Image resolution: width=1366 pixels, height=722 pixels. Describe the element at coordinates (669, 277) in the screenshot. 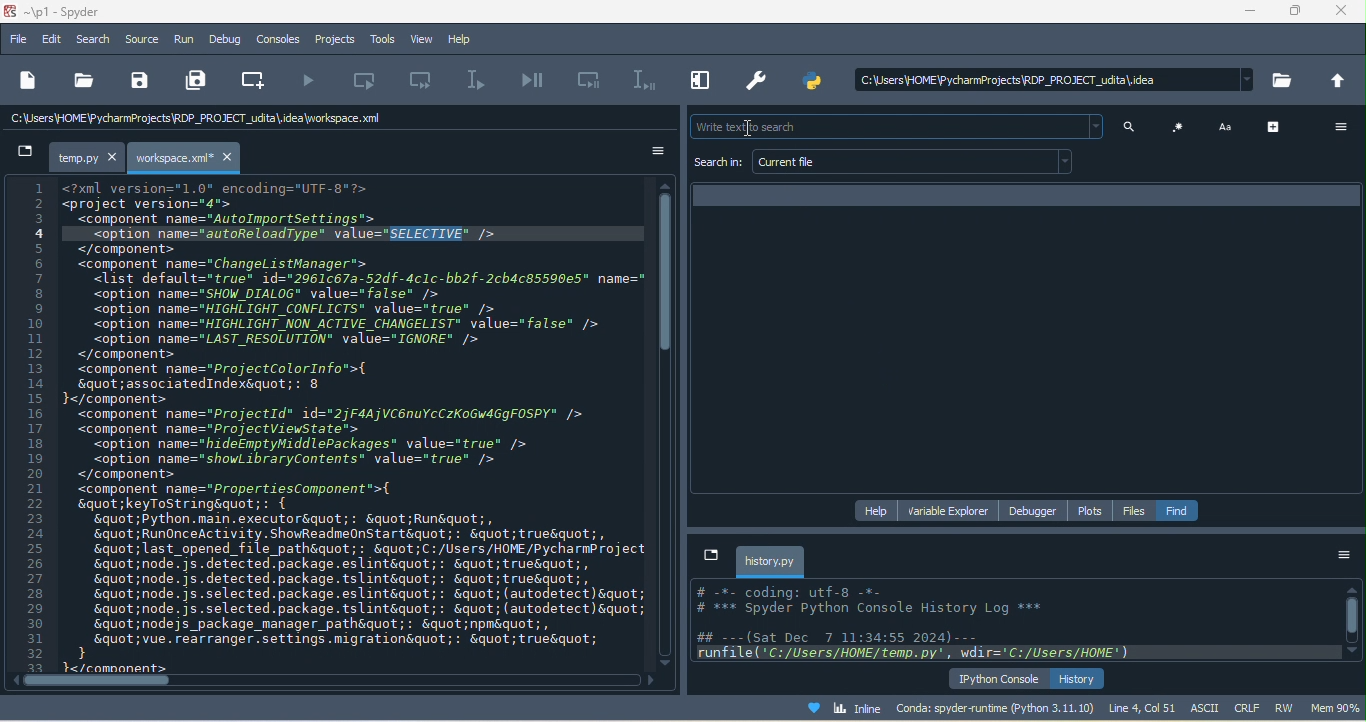

I see `vertical scroll bar` at that location.